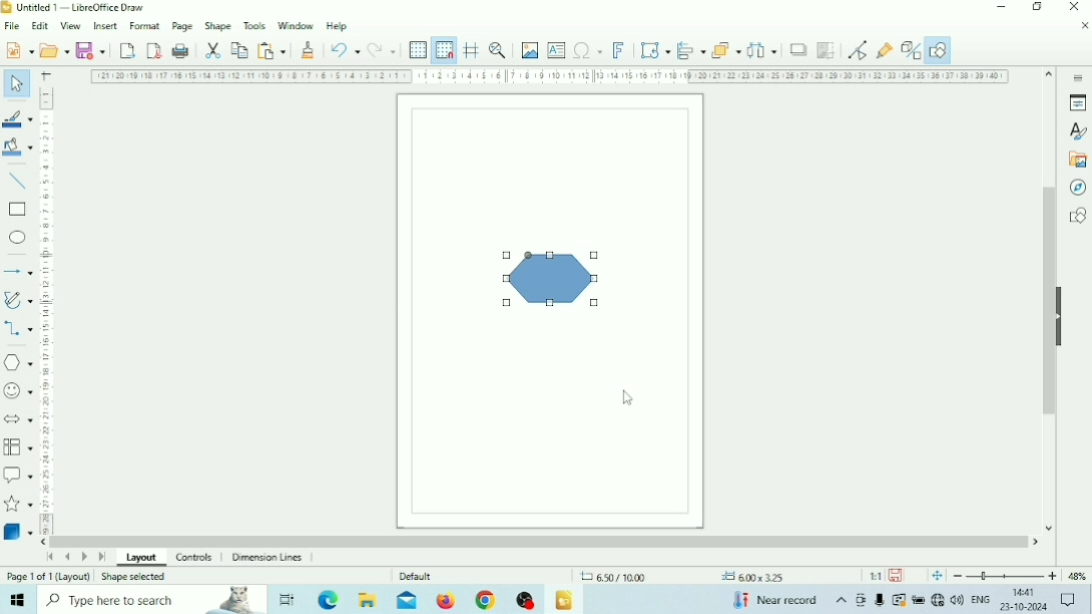  What do you see at coordinates (1062, 314) in the screenshot?
I see `Hide` at bounding box center [1062, 314].